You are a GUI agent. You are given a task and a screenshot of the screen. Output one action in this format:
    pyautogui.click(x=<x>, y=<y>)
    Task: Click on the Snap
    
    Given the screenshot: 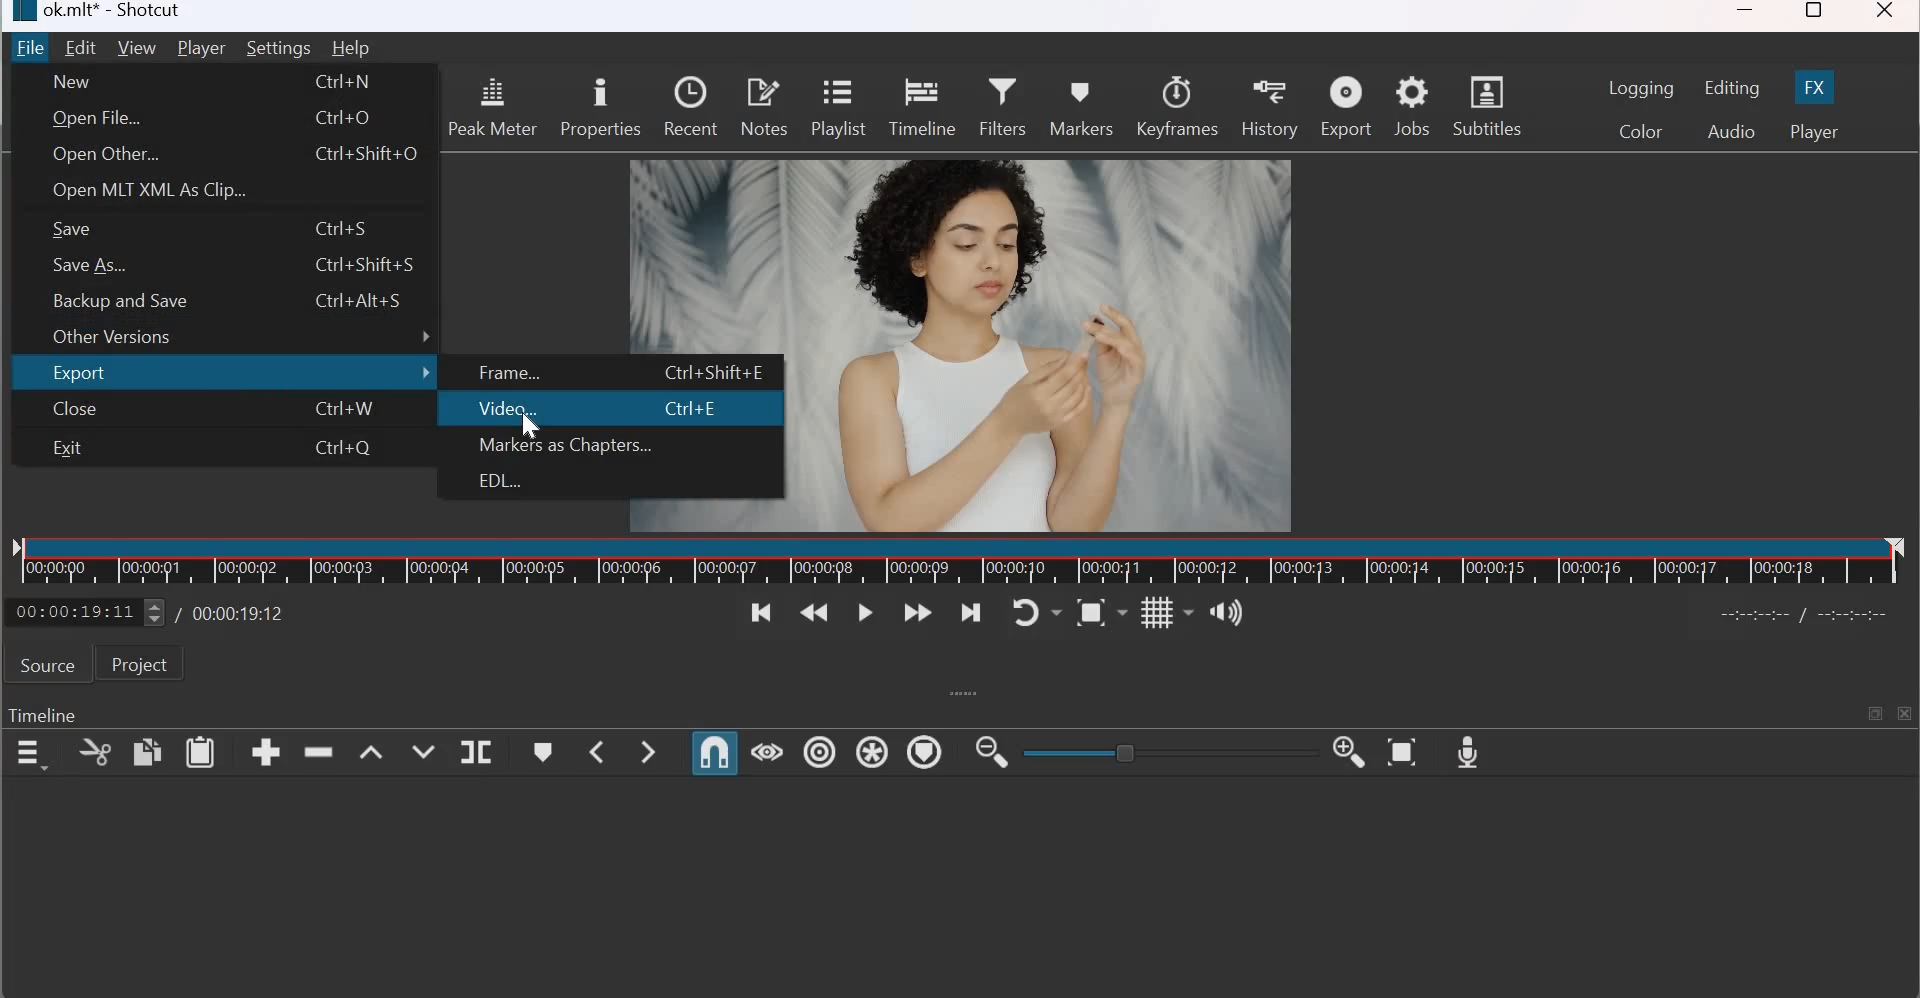 What is the action you would take?
    pyautogui.click(x=716, y=752)
    